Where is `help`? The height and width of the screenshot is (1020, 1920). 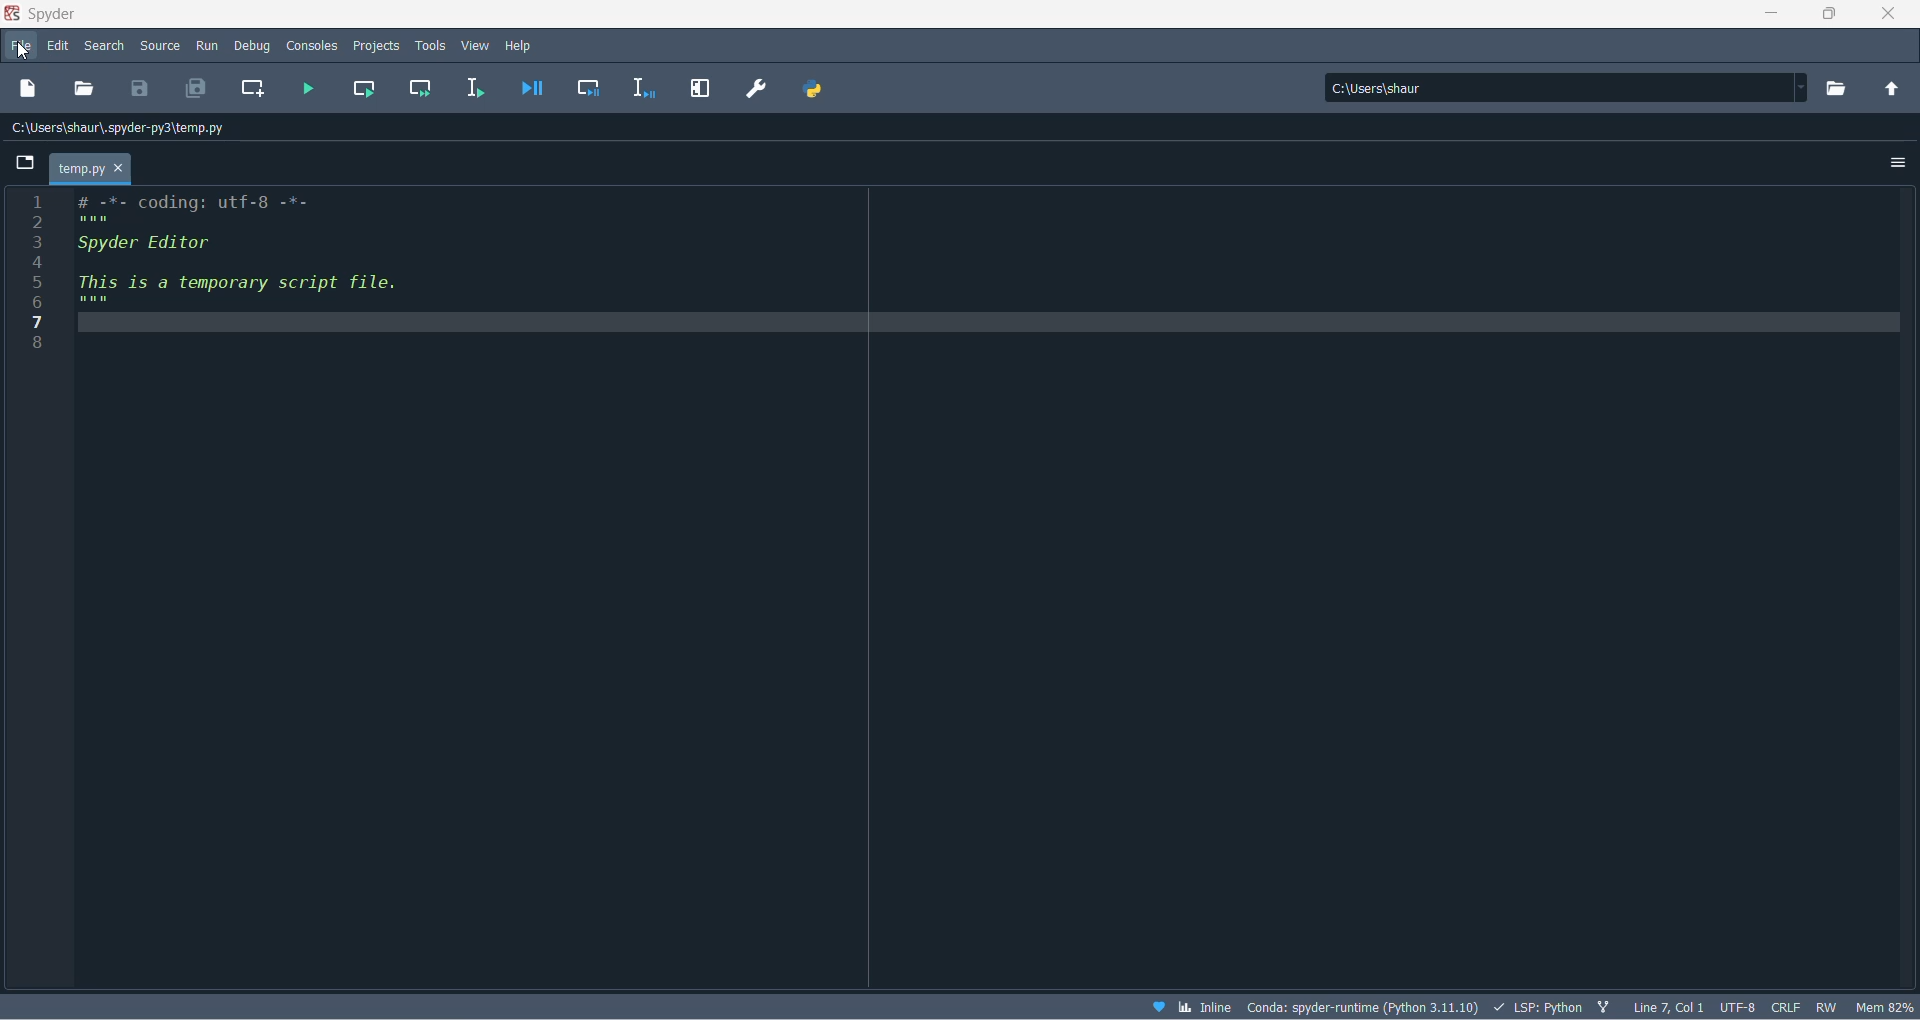 help is located at coordinates (523, 44).